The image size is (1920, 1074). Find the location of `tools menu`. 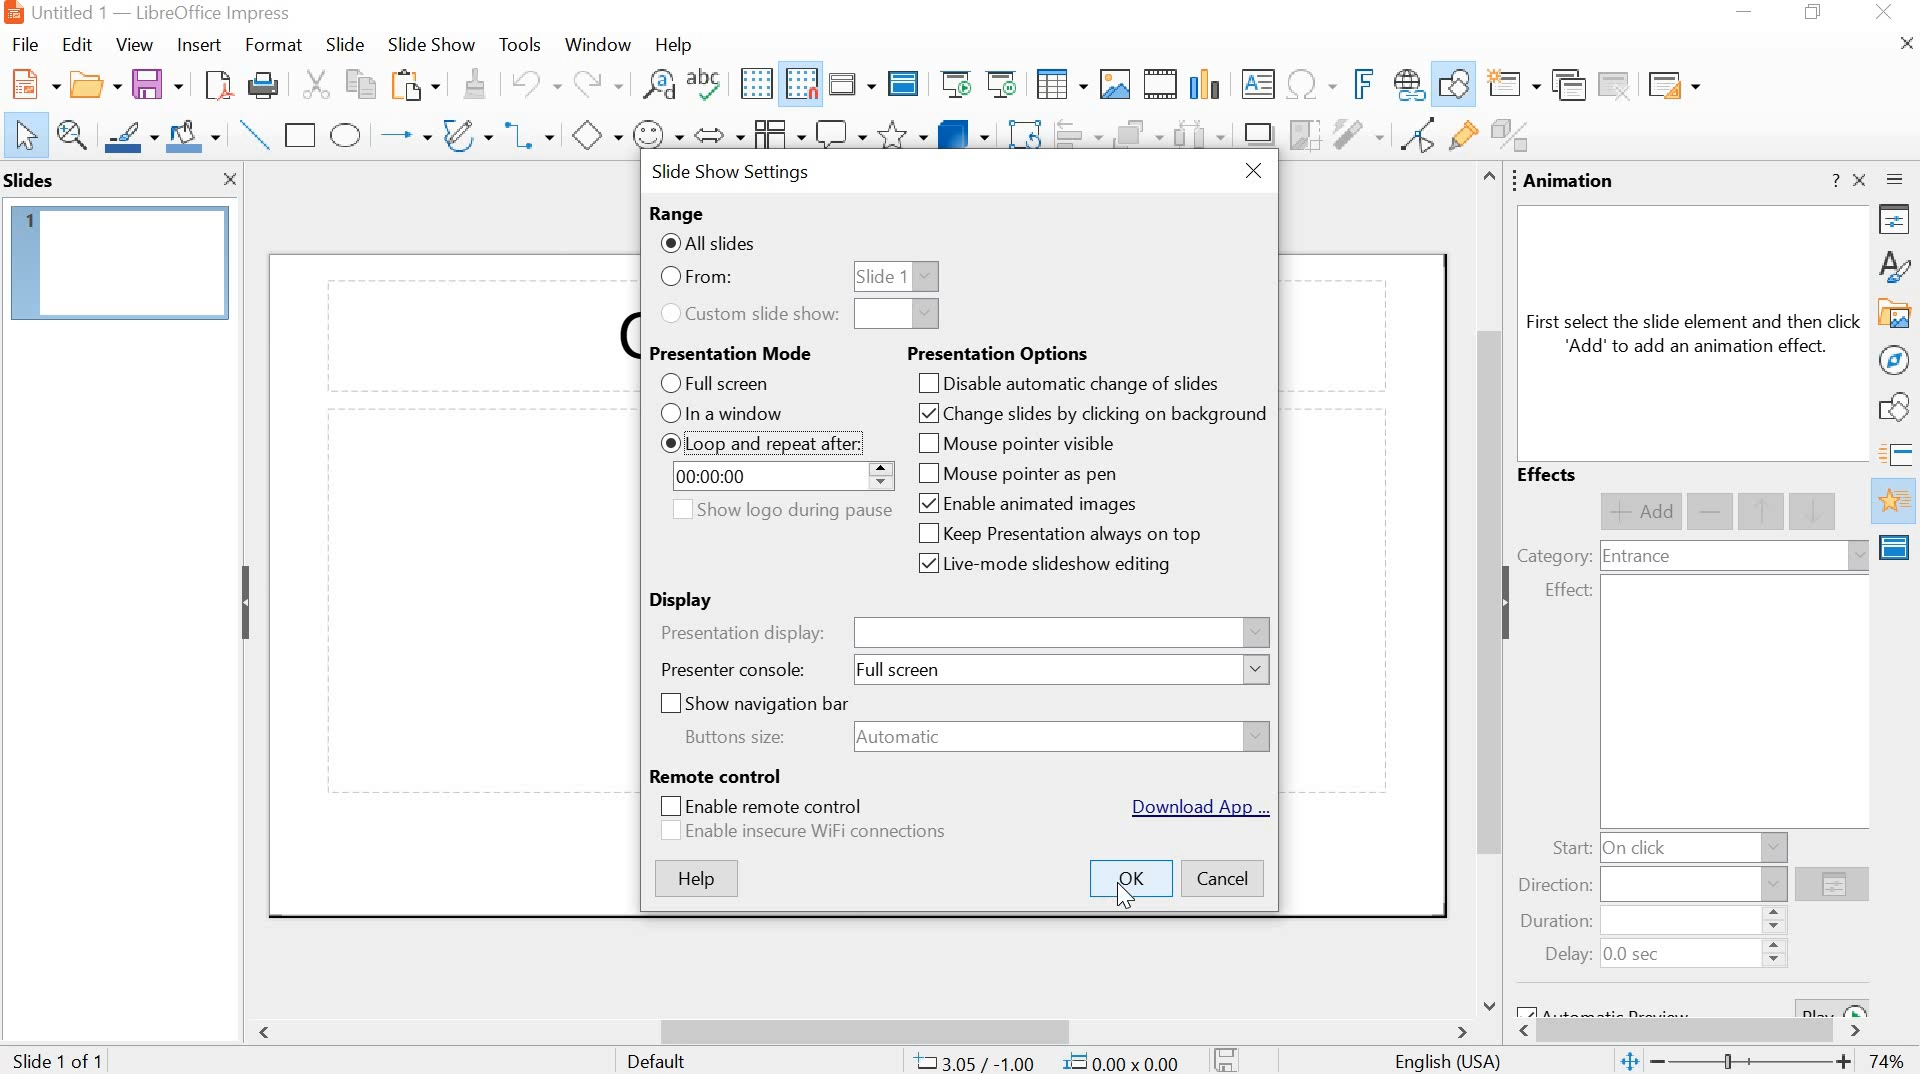

tools menu is located at coordinates (519, 46).